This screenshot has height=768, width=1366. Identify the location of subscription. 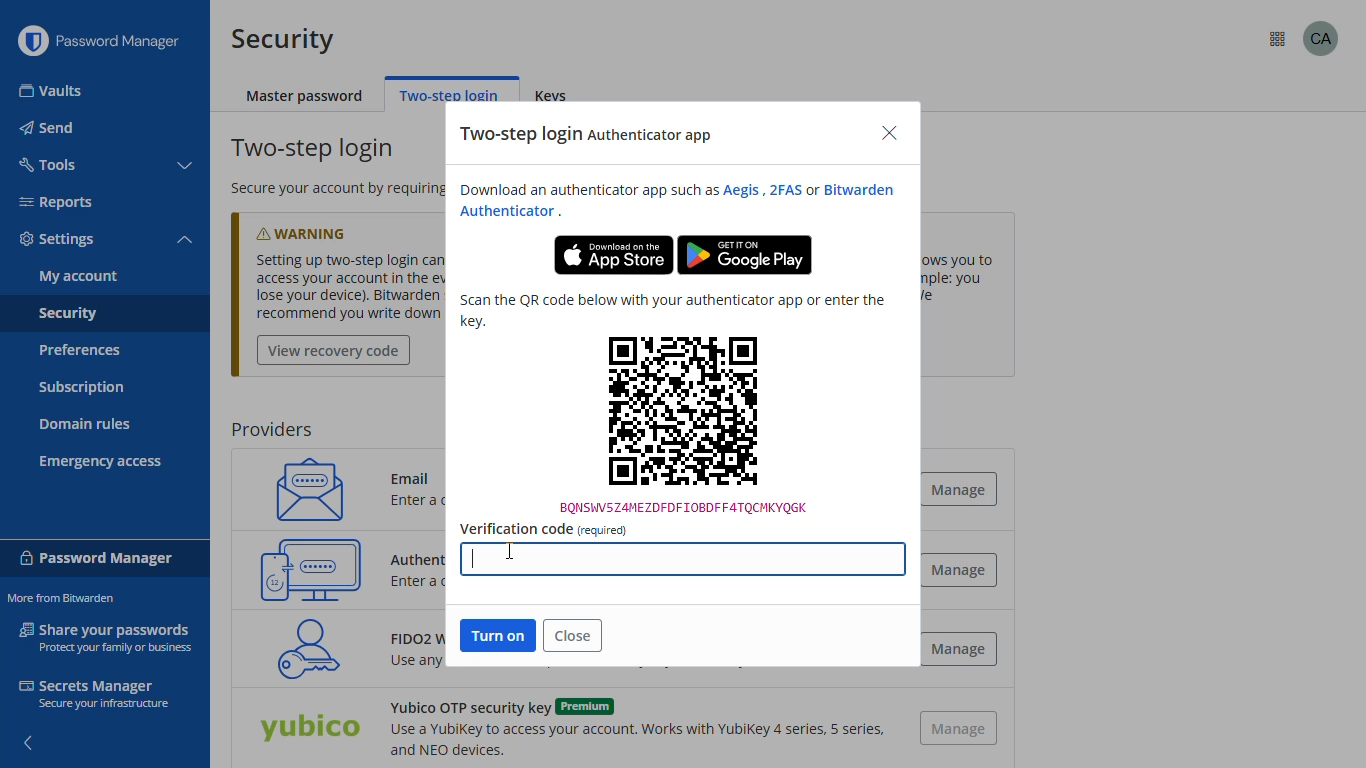
(82, 388).